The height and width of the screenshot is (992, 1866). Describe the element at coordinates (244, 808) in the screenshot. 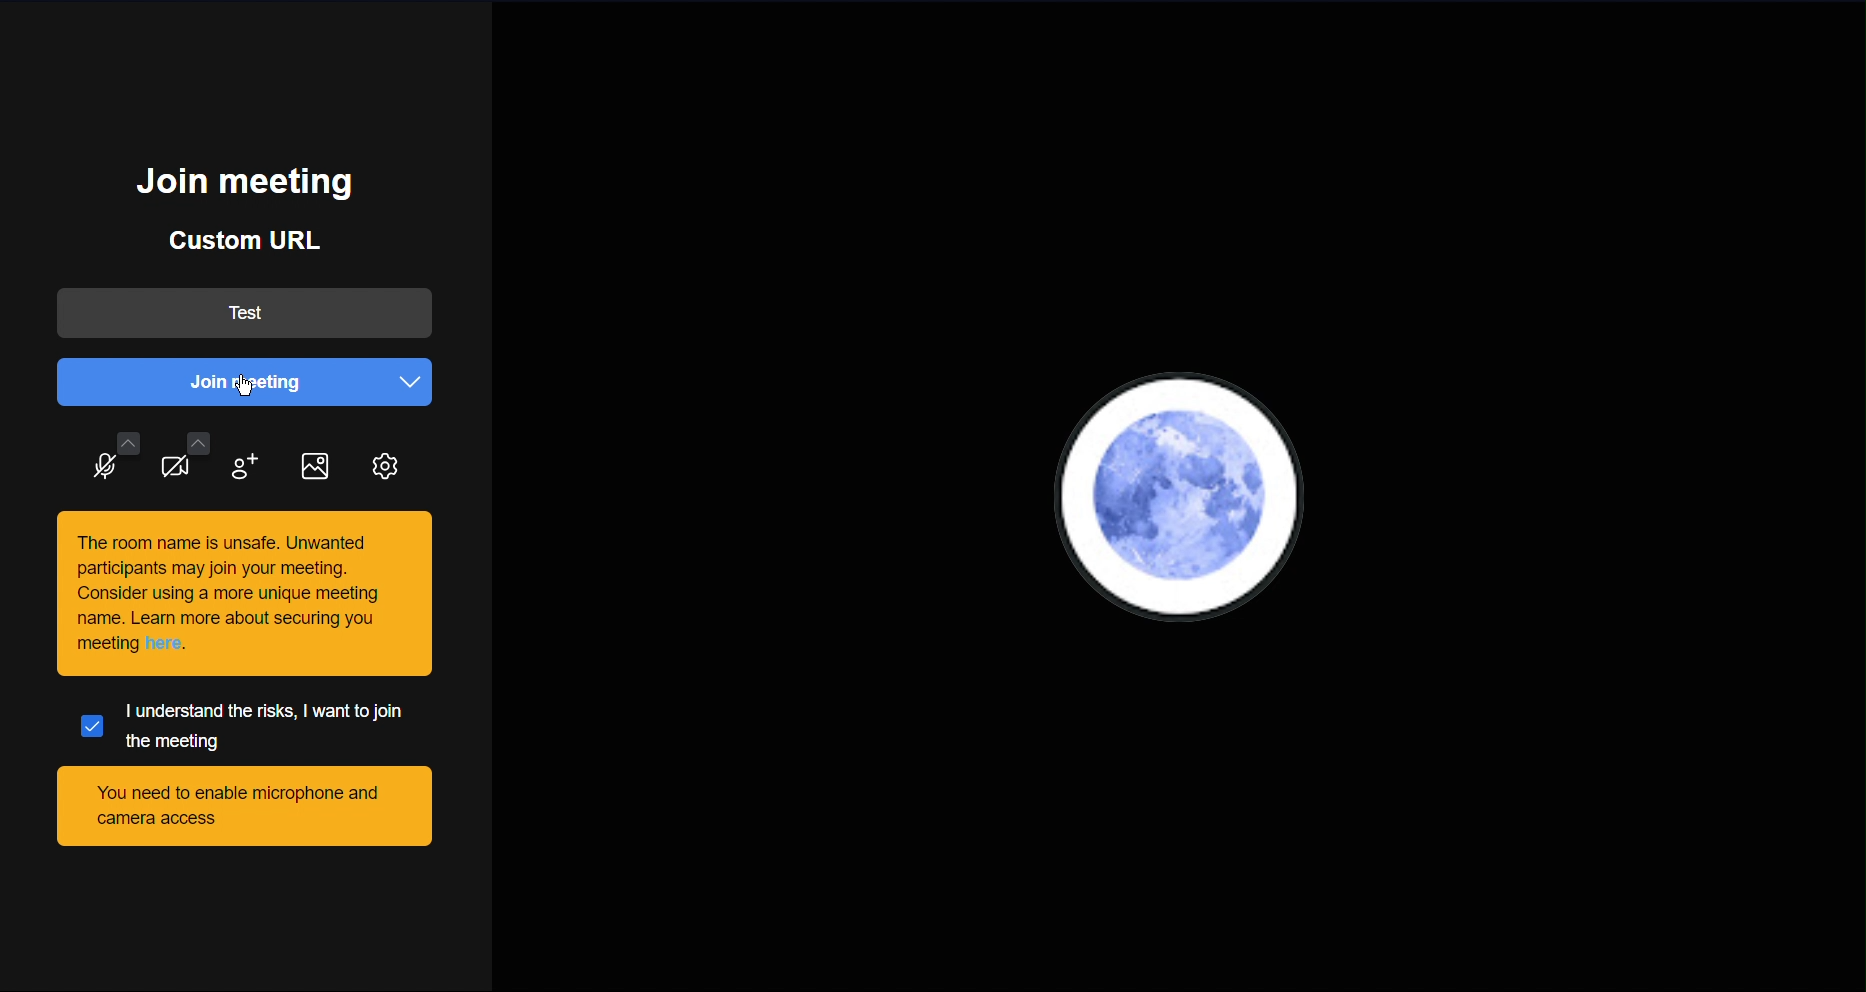

I see `You need to enable microphone and camera access` at that location.